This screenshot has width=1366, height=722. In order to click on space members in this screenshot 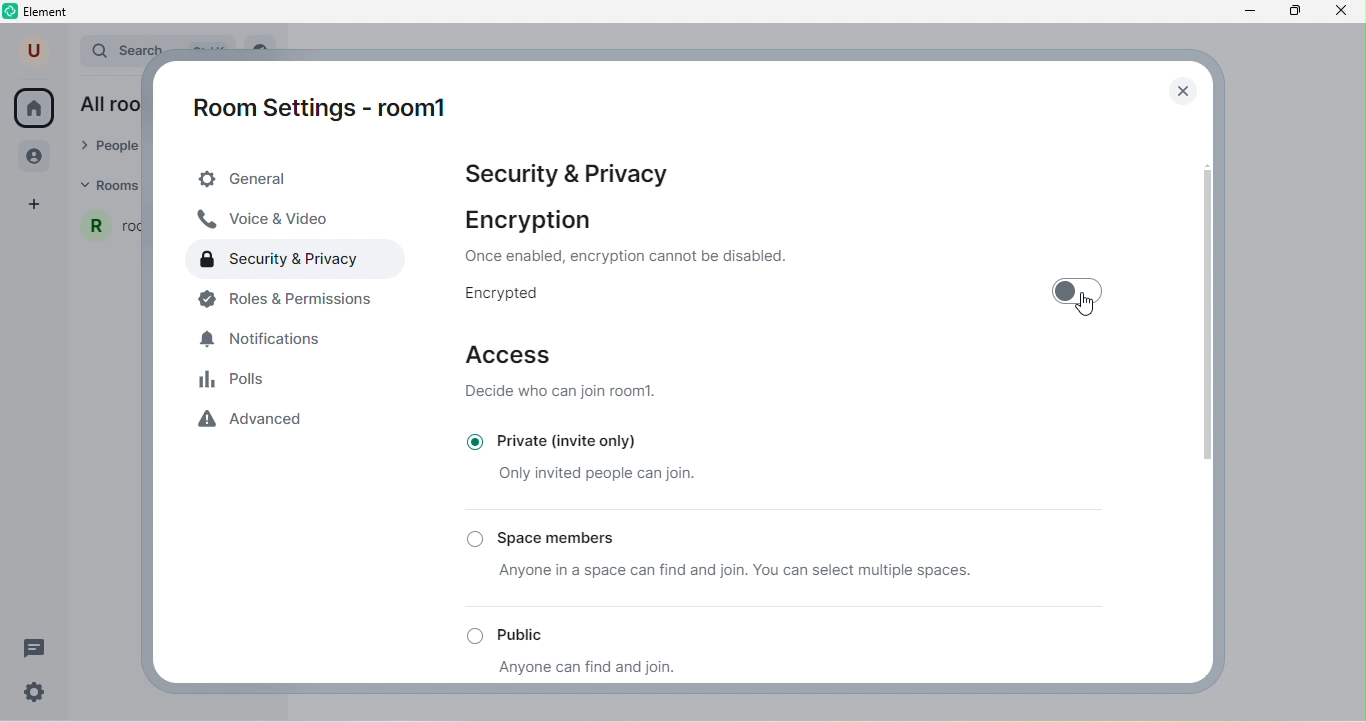, I will do `click(628, 538)`.